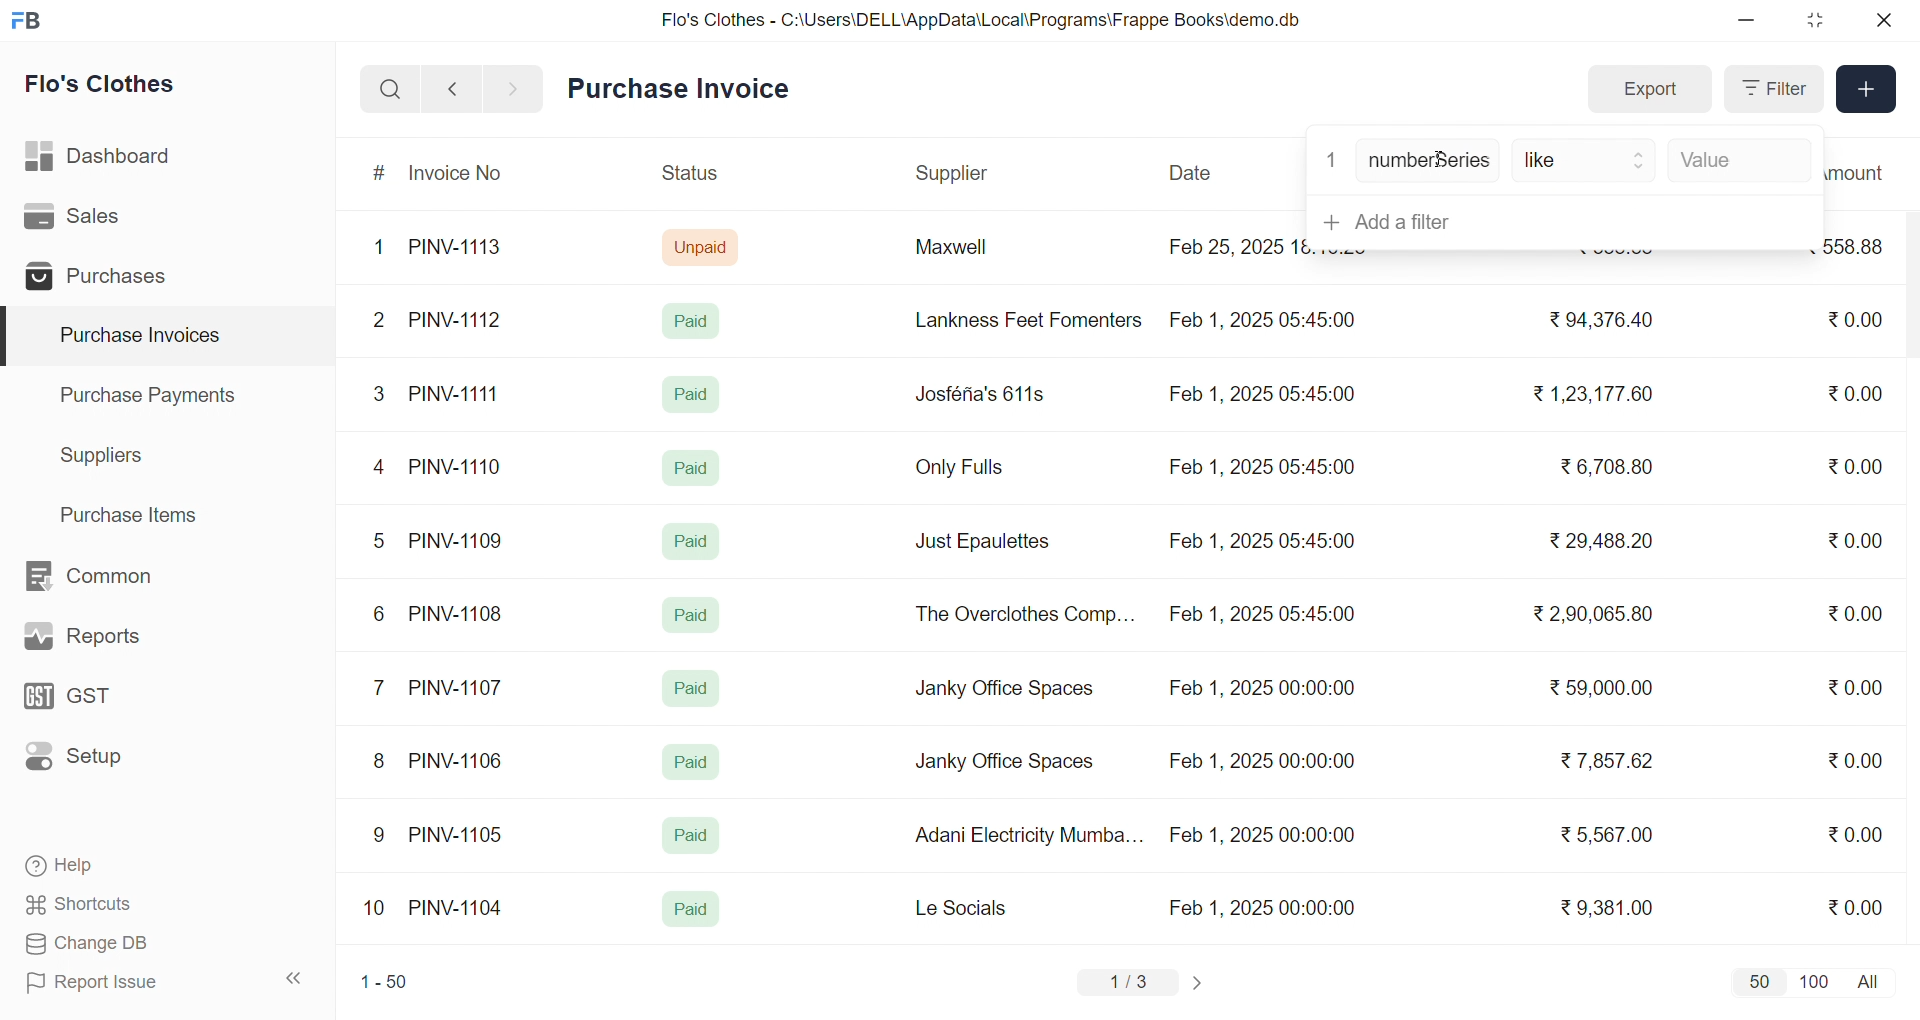  Describe the element at coordinates (1735, 162) in the screenshot. I see `Value` at that location.